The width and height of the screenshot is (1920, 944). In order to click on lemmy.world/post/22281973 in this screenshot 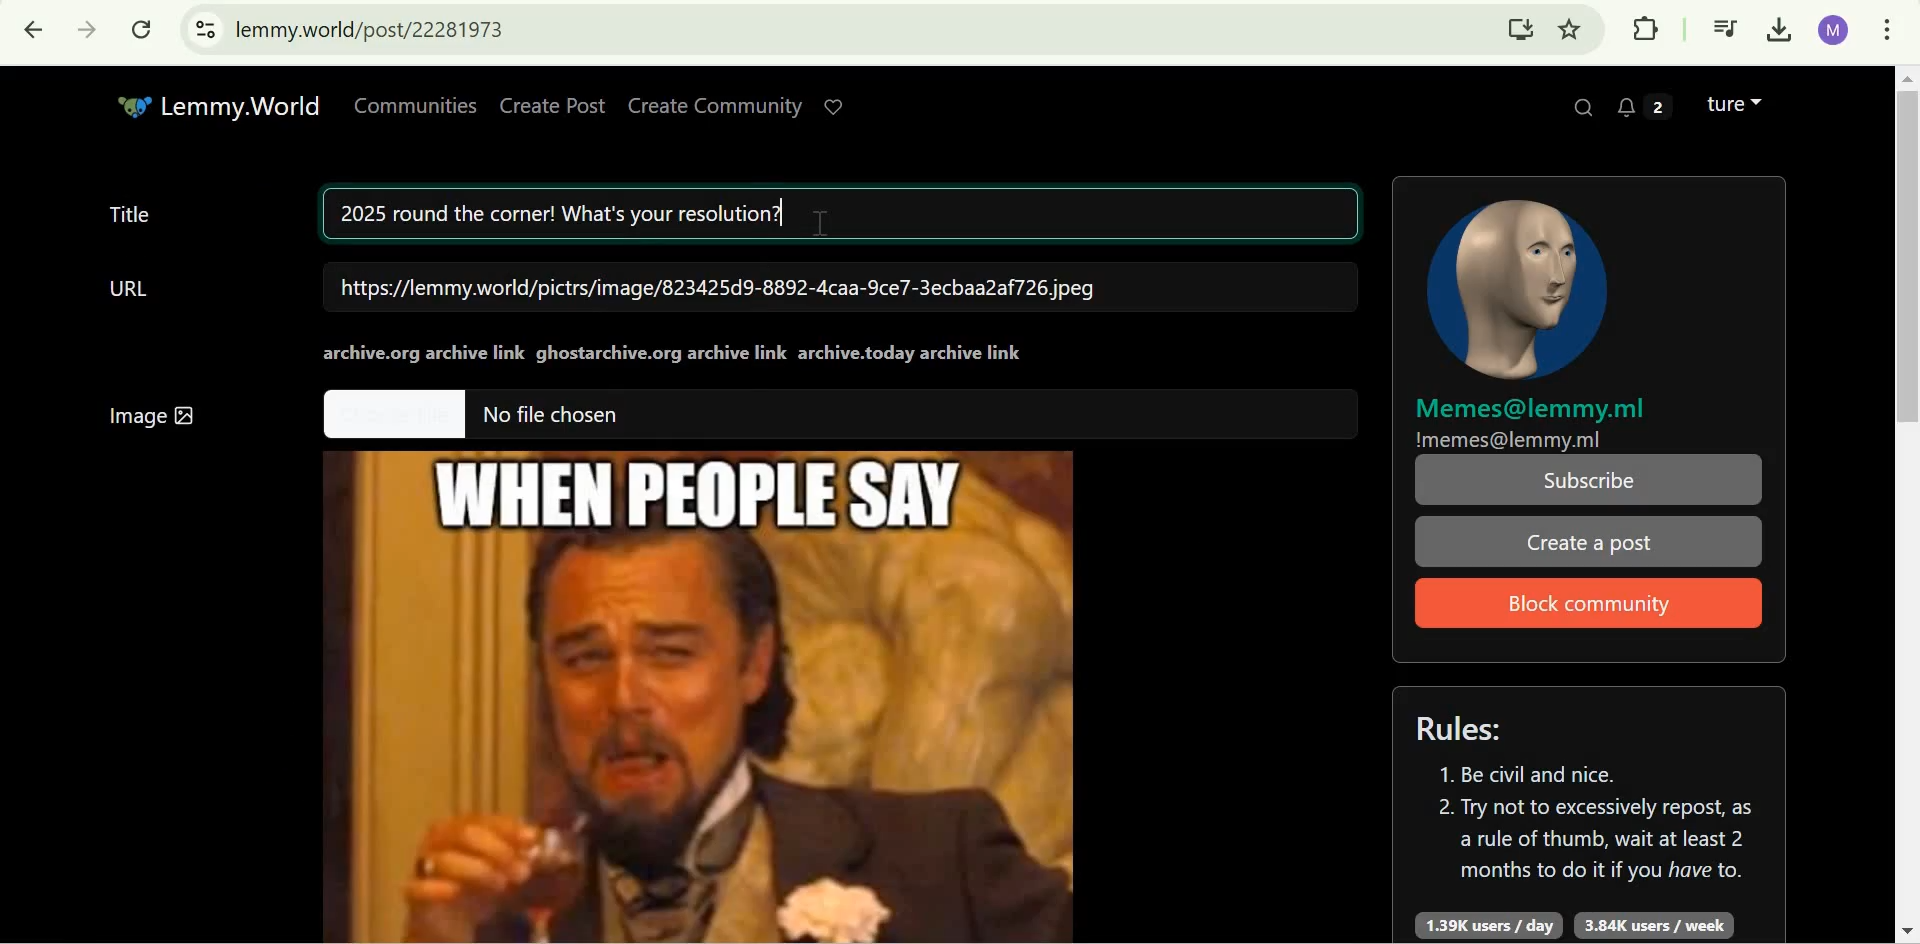, I will do `click(374, 29)`.